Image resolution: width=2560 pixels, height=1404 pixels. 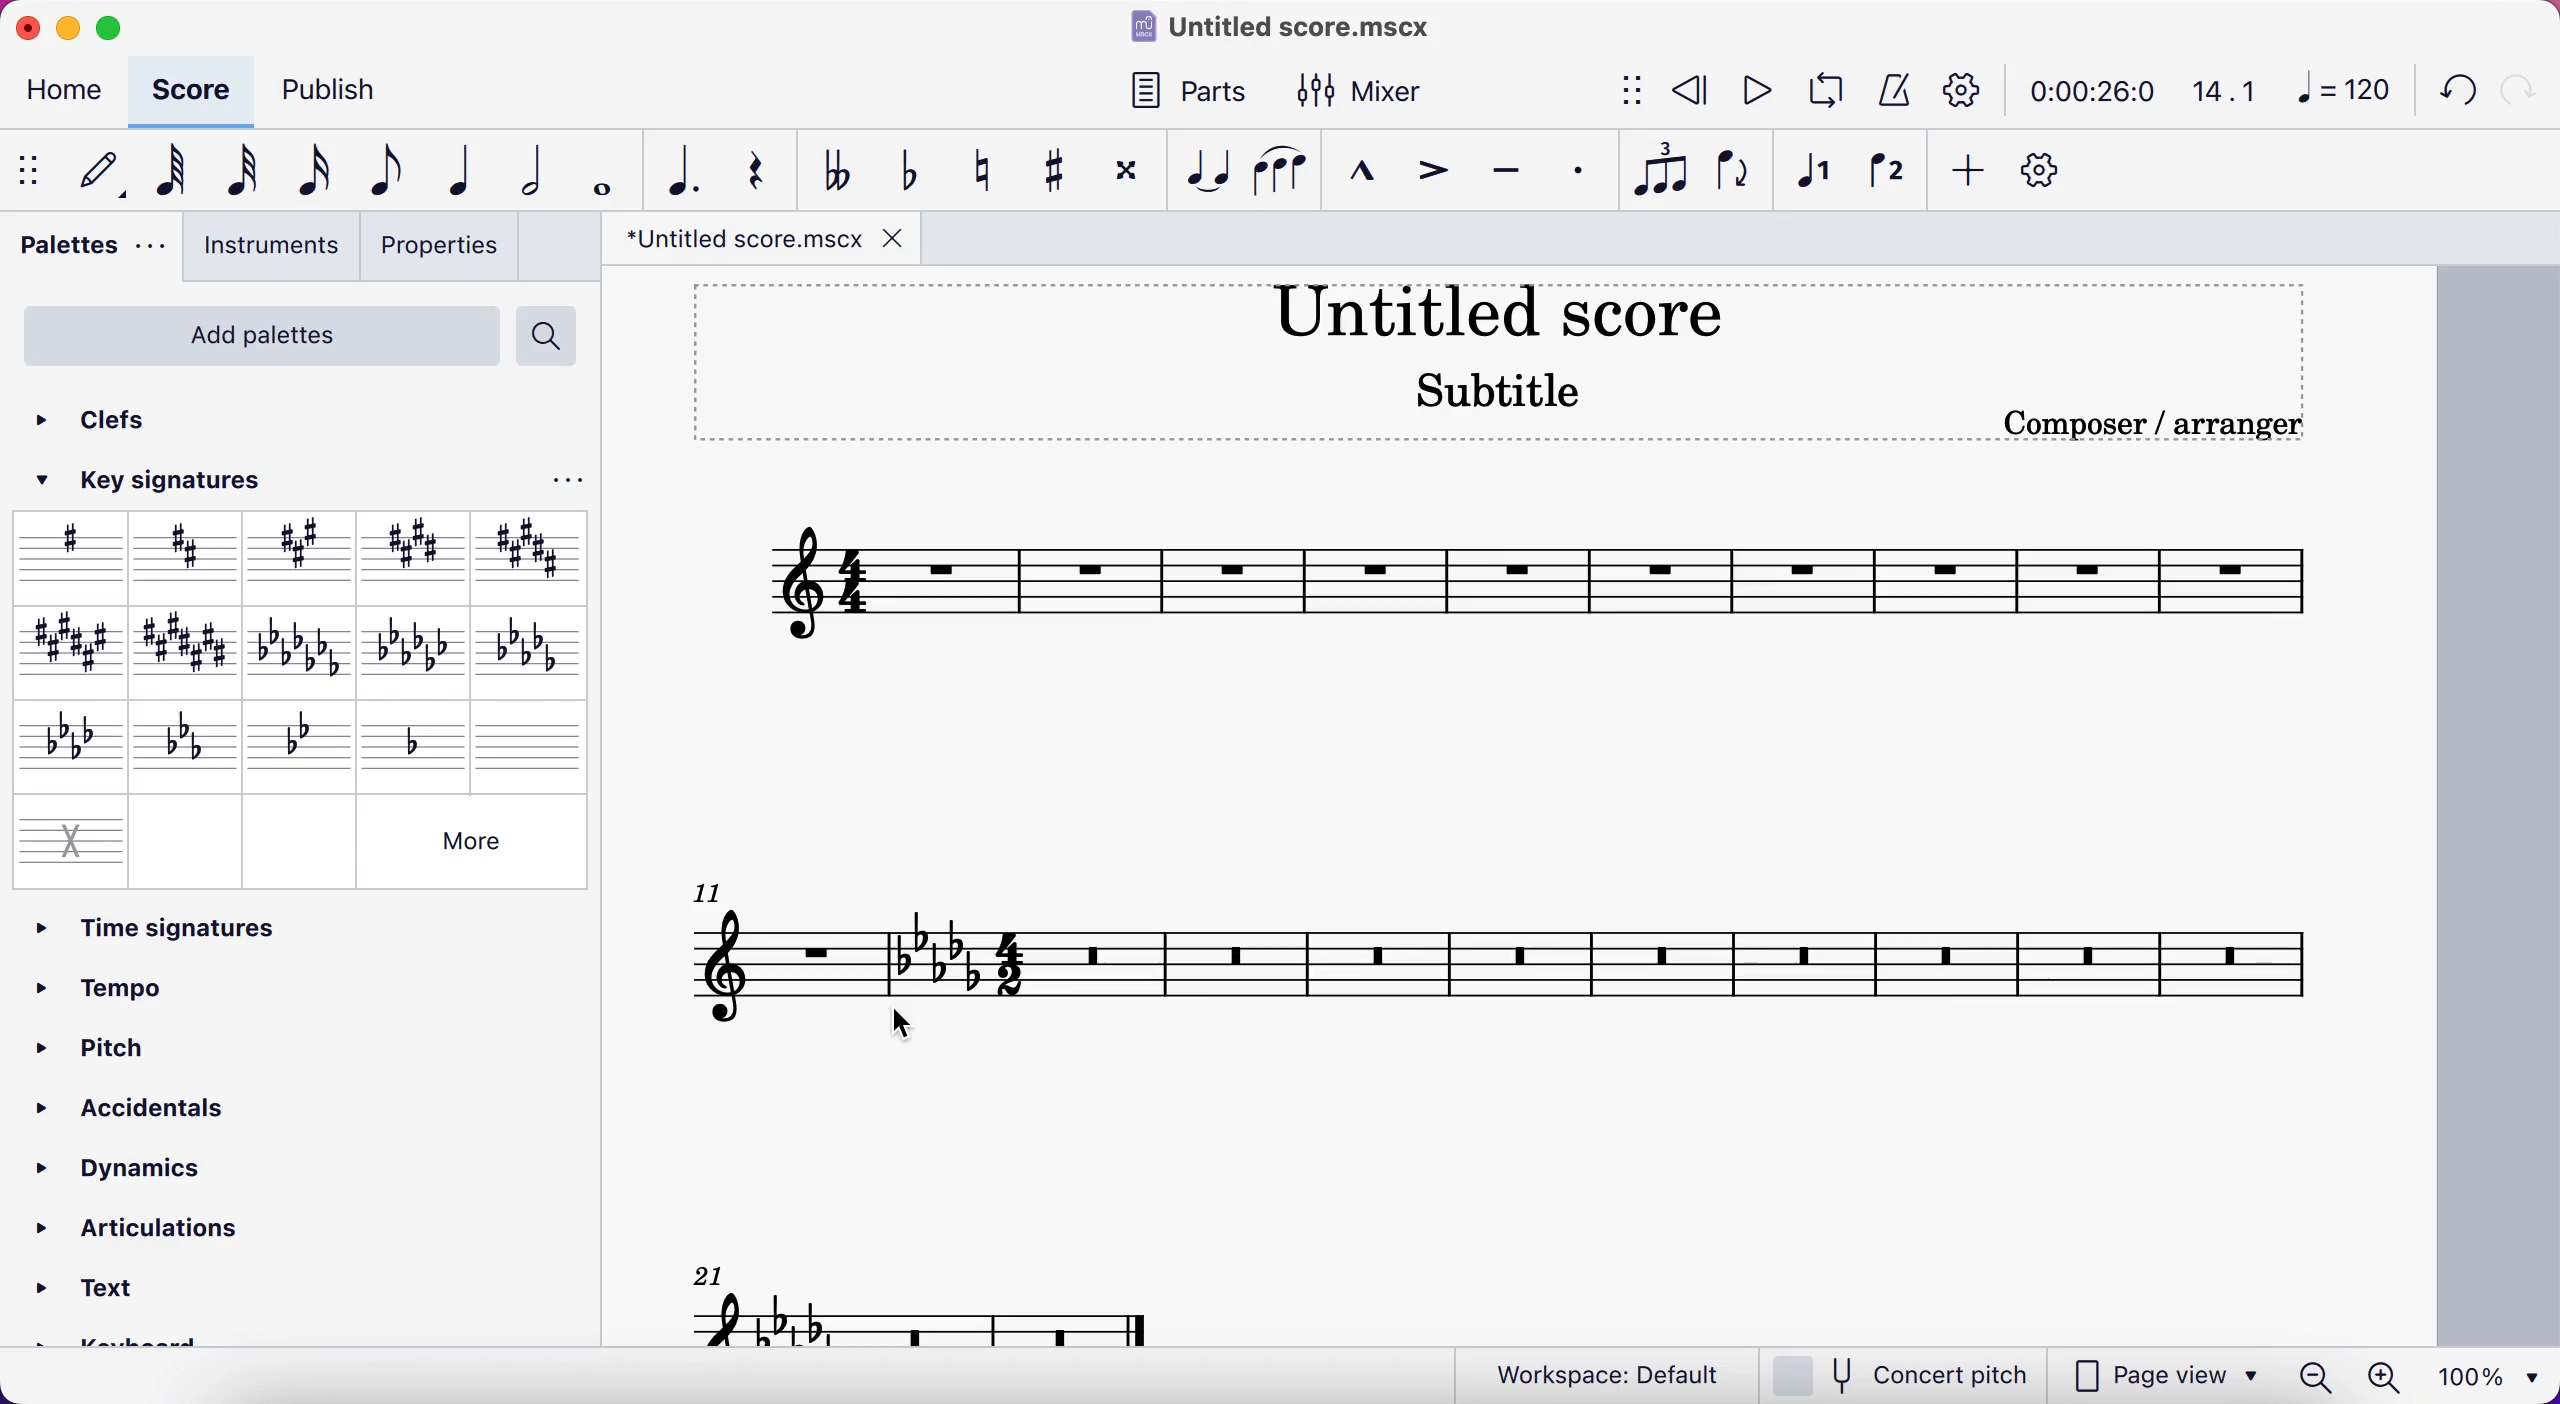 What do you see at coordinates (417, 739) in the screenshot?
I see `D minor` at bounding box center [417, 739].